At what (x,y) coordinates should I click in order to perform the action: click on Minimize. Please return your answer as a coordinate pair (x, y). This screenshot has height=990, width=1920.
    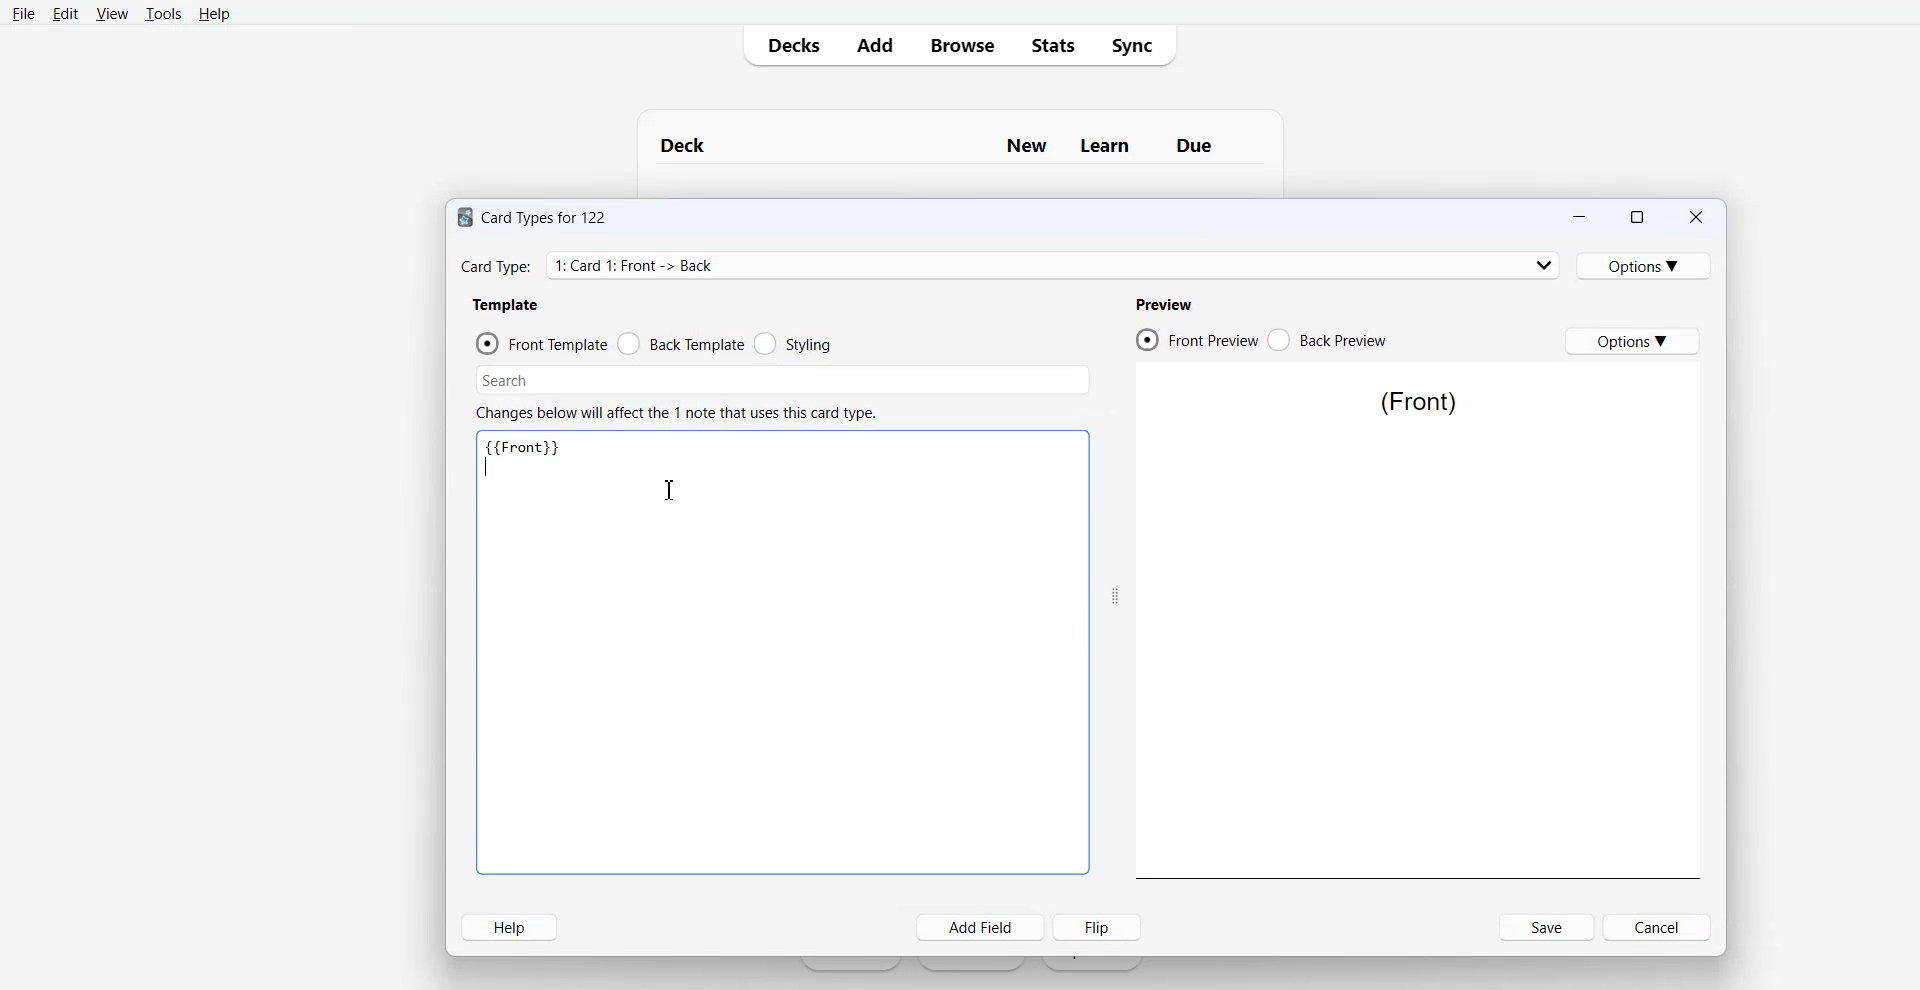
    Looking at the image, I should click on (1579, 216).